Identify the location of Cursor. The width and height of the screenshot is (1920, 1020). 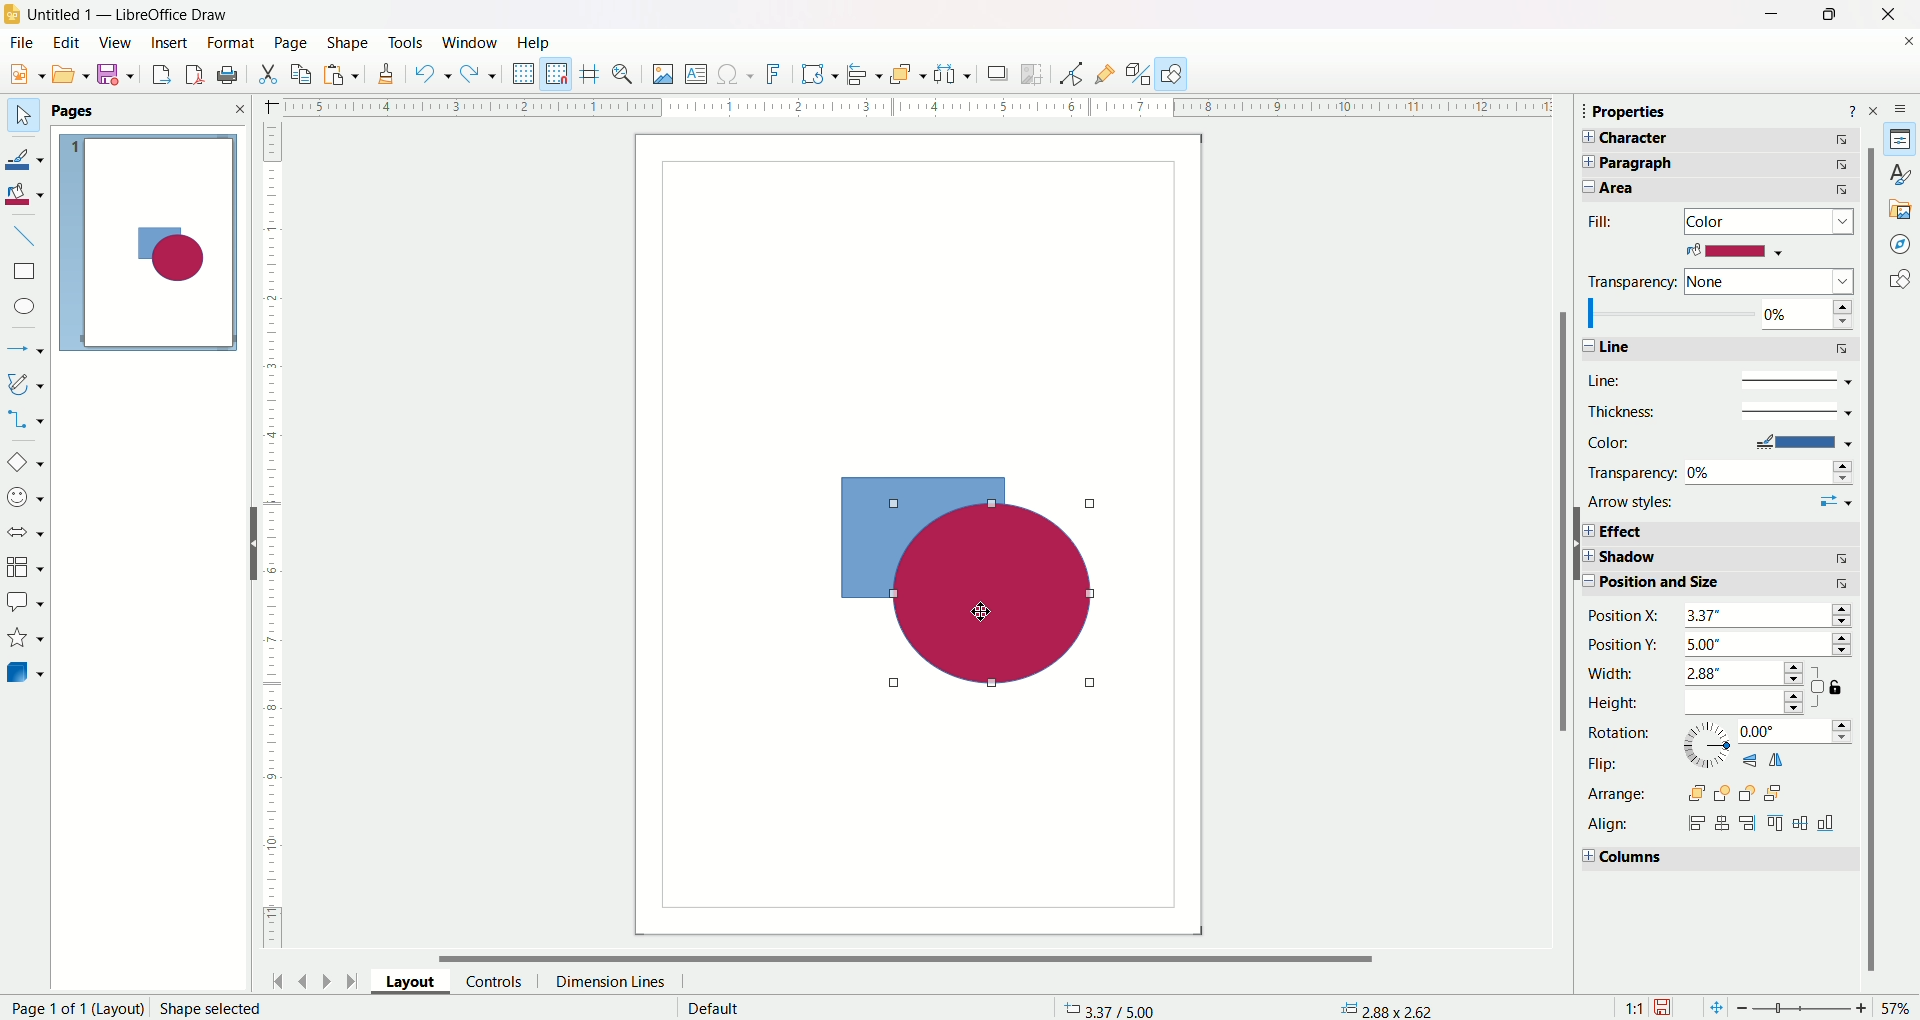
(974, 608).